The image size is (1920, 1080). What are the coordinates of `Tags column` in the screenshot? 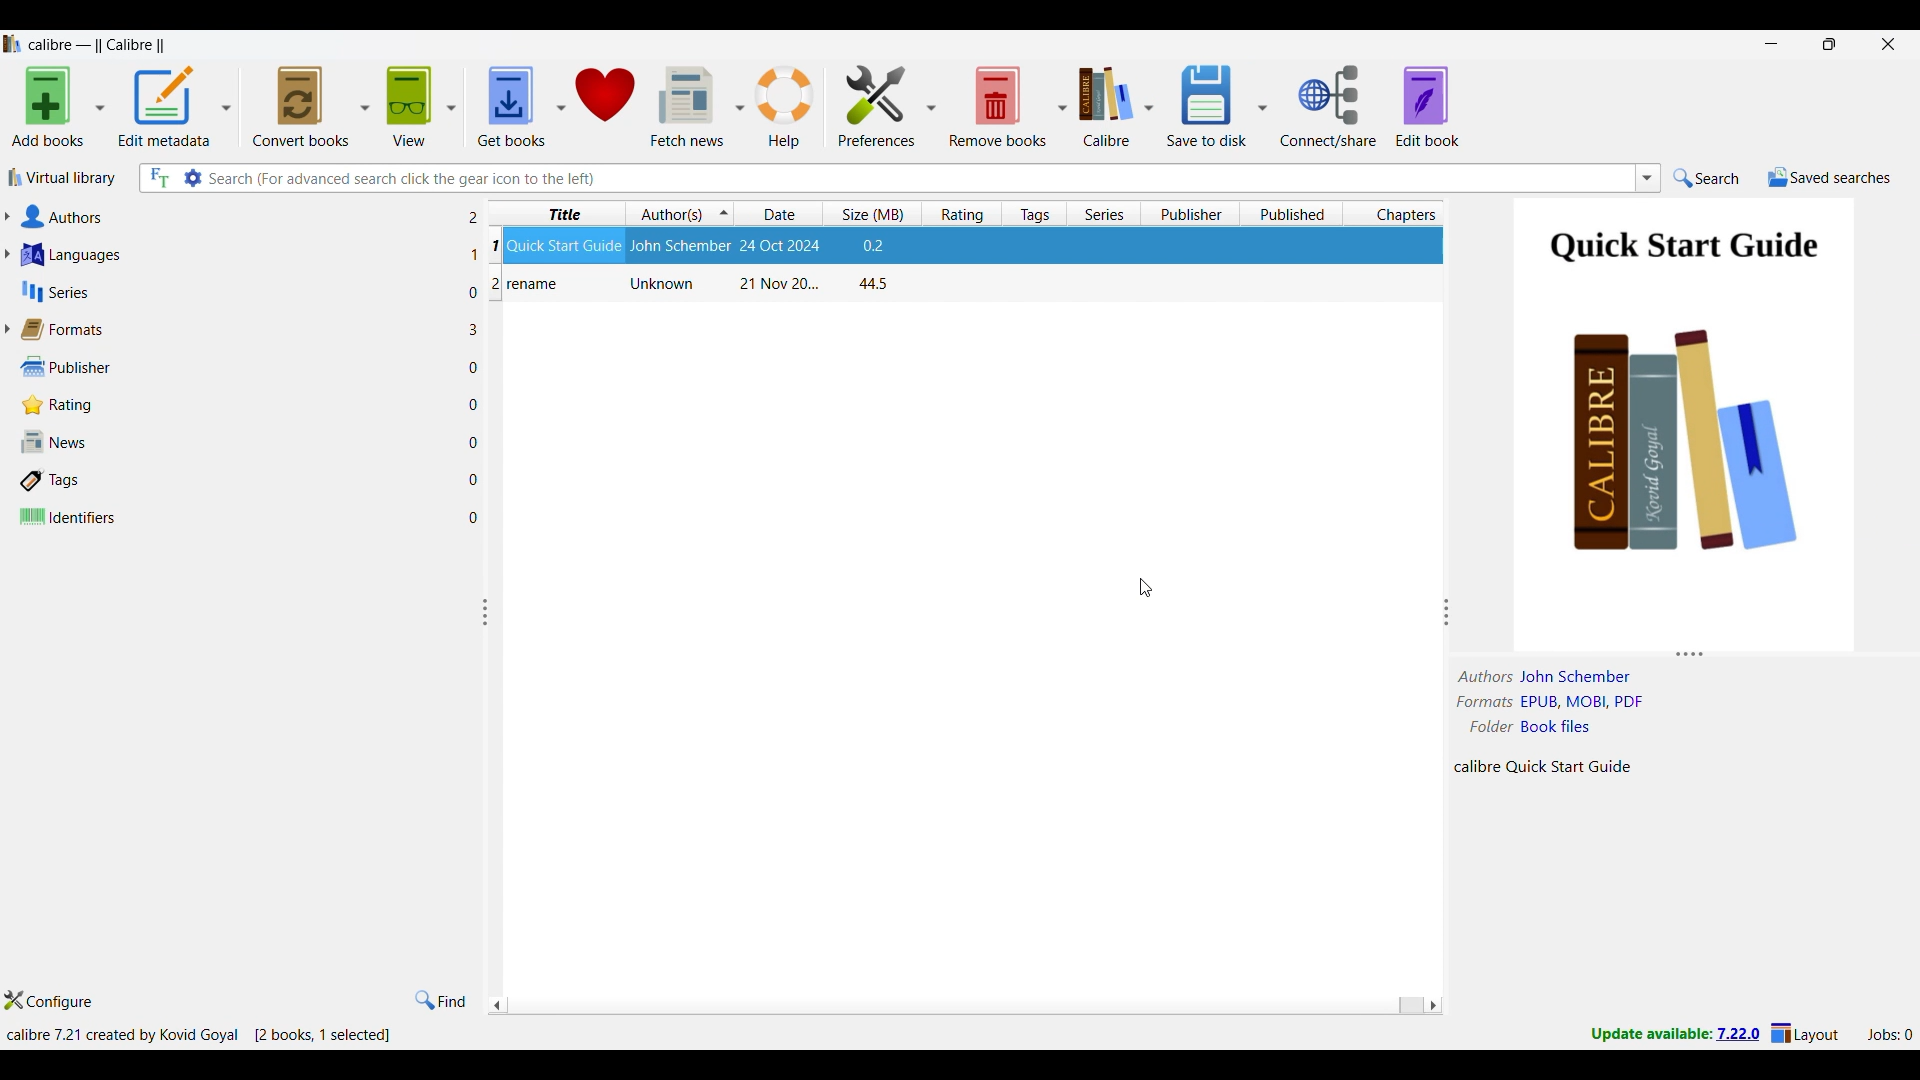 It's located at (1034, 213).